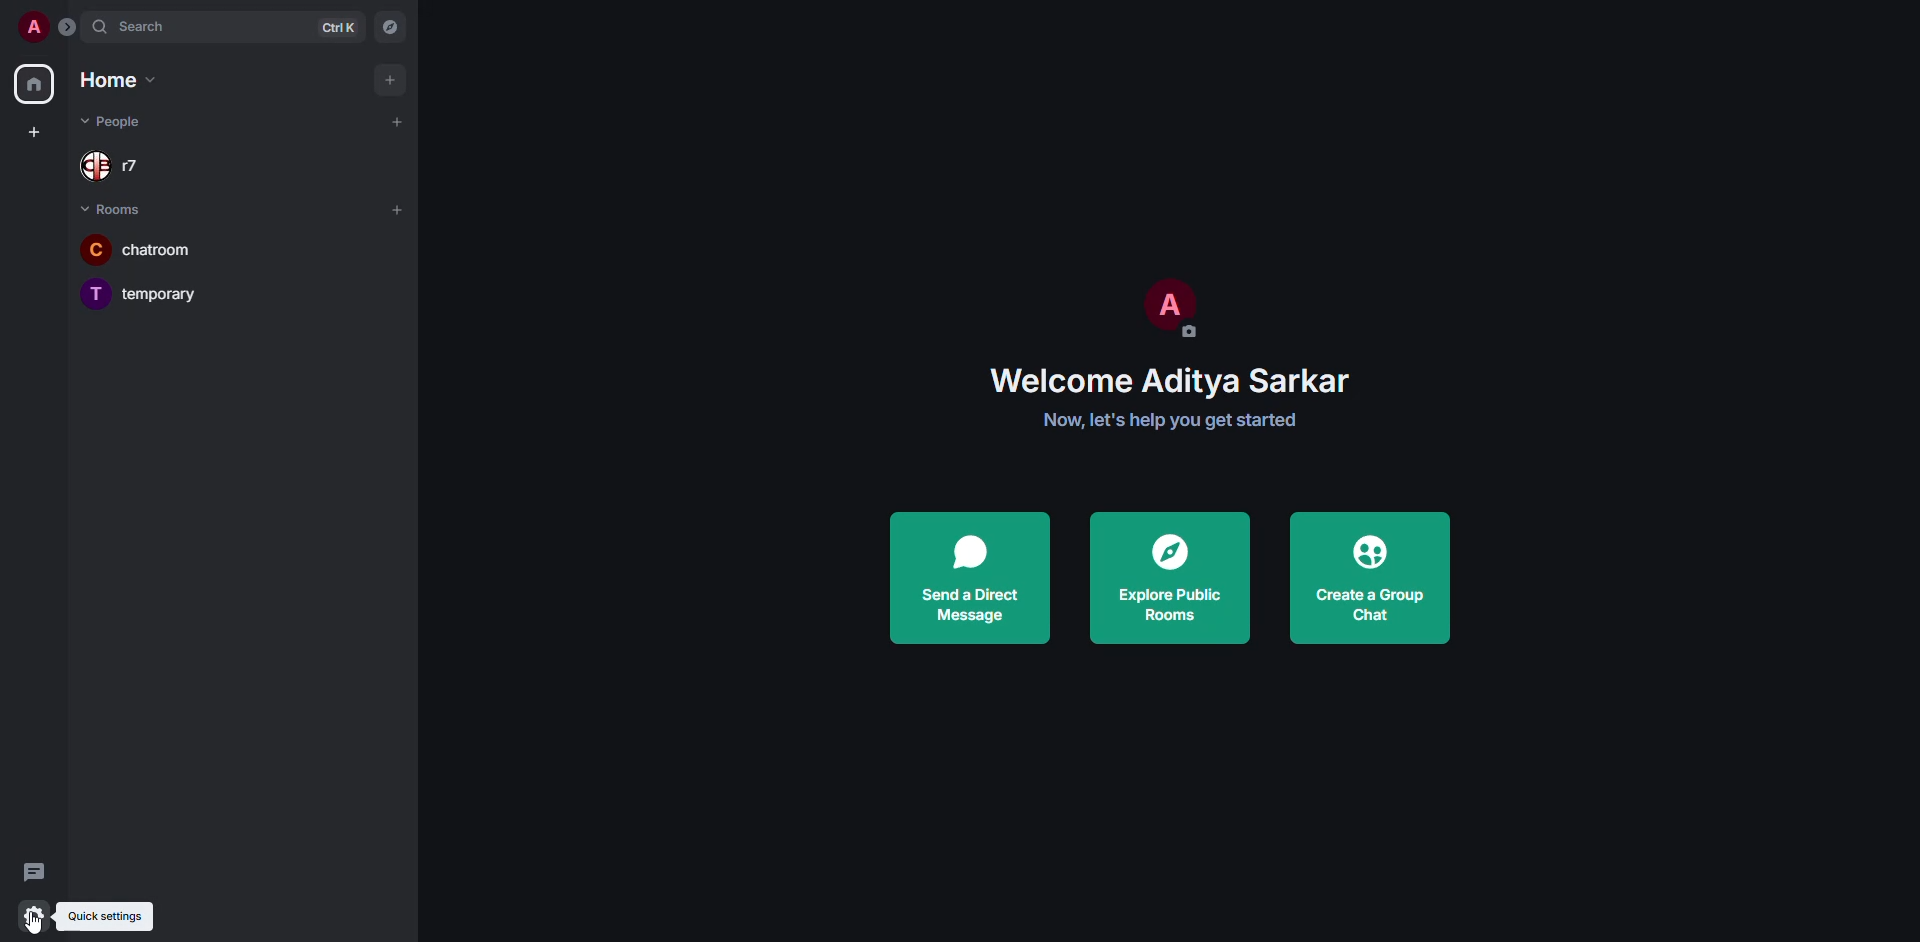 Image resolution: width=1920 pixels, height=942 pixels. I want to click on cursor, so click(36, 926).